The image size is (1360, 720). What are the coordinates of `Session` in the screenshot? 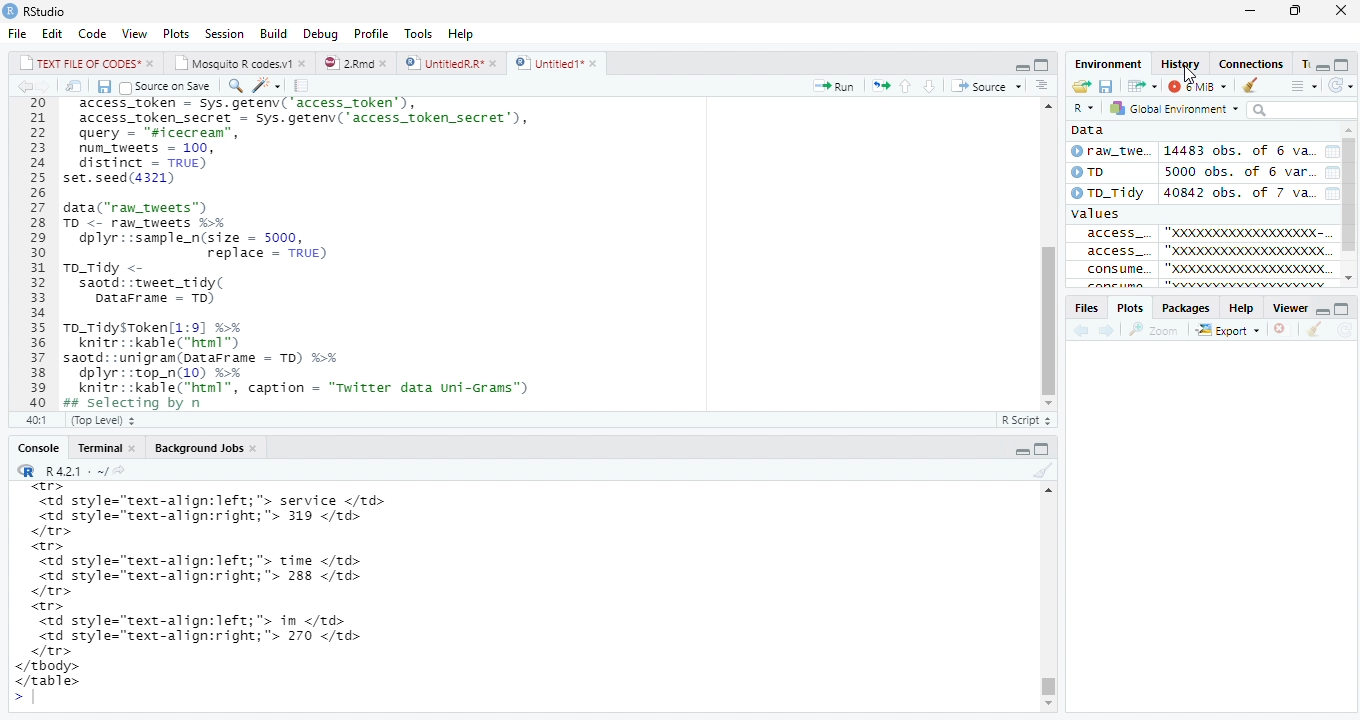 It's located at (223, 33).